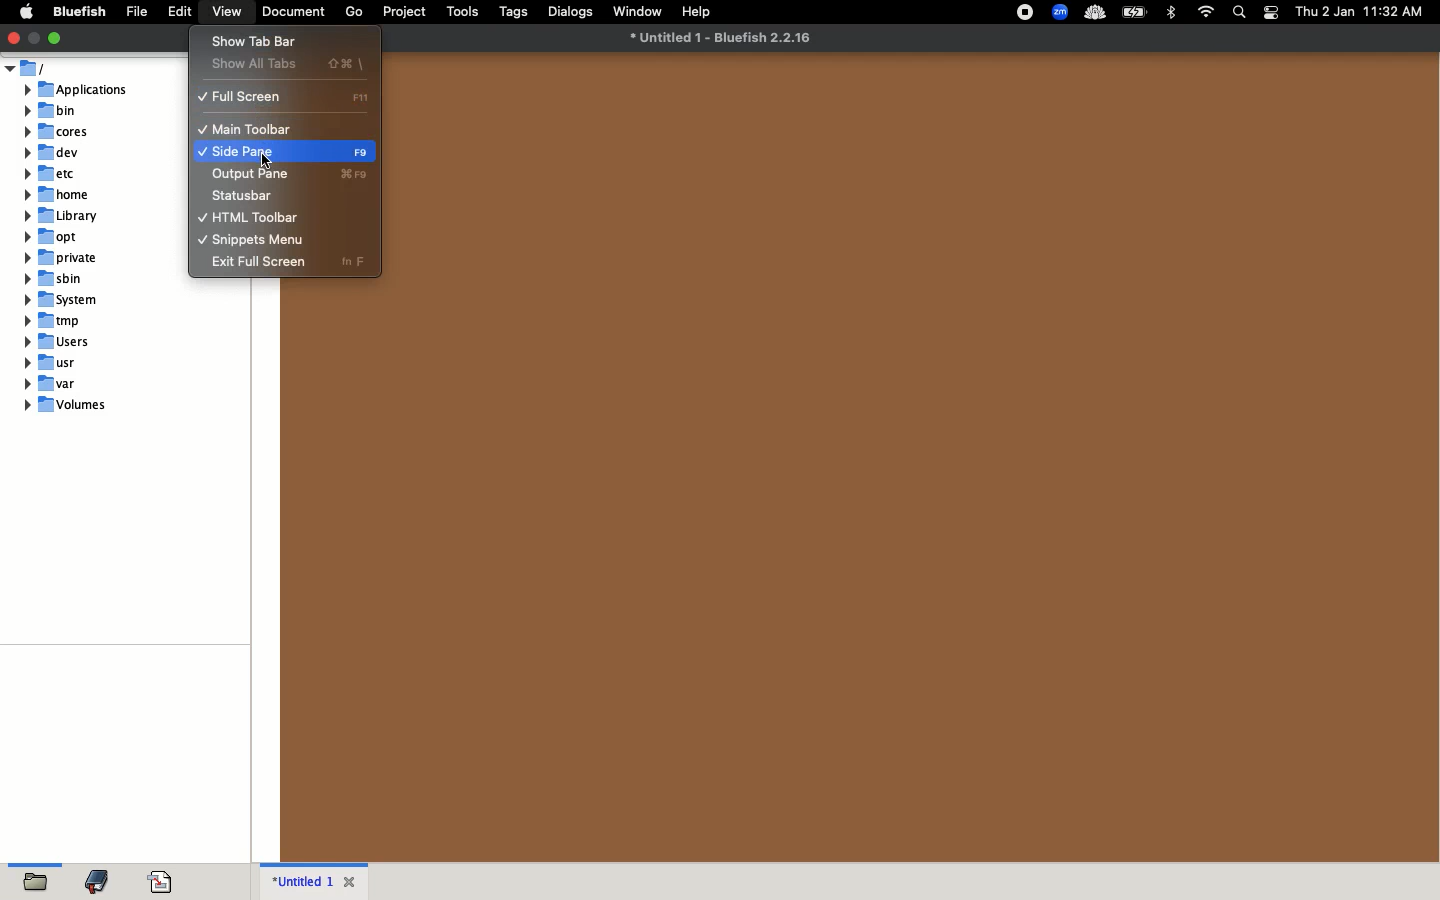  Describe the element at coordinates (281, 151) in the screenshot. I see `side pane` at that location.